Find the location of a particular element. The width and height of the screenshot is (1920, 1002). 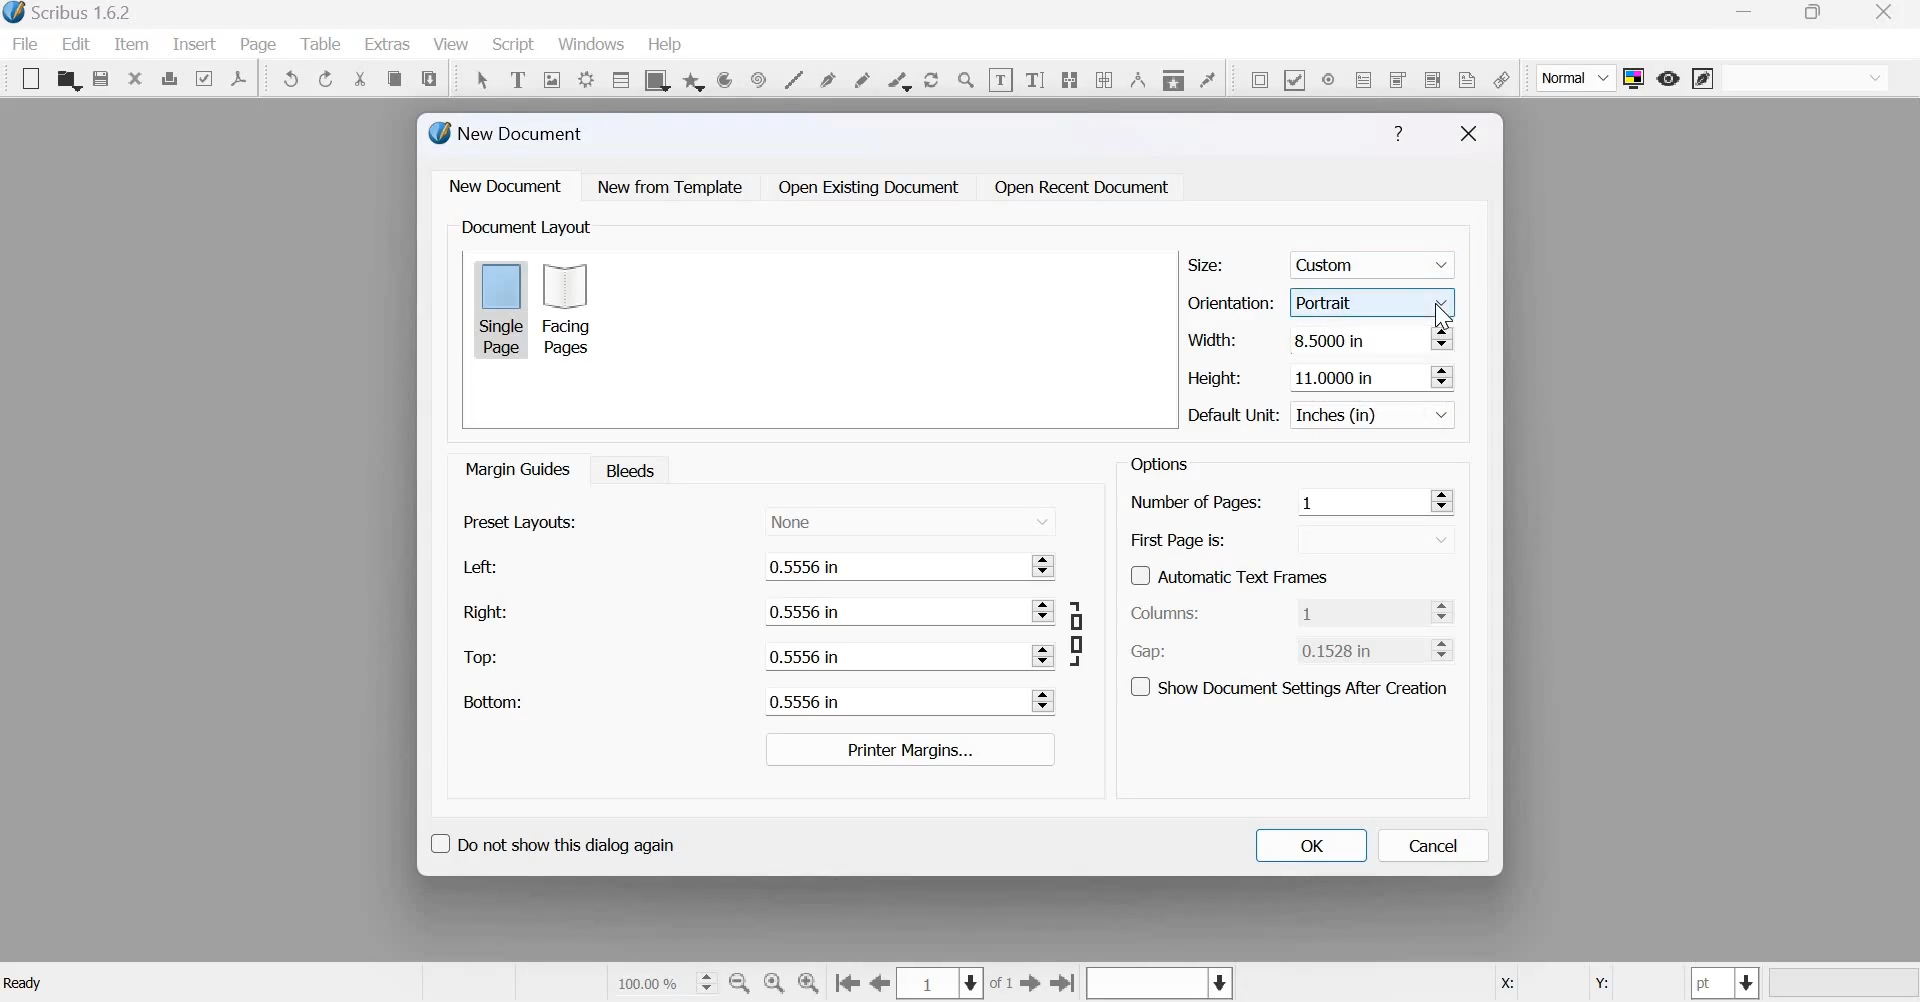

Edit is located at coordinates (76, 44).